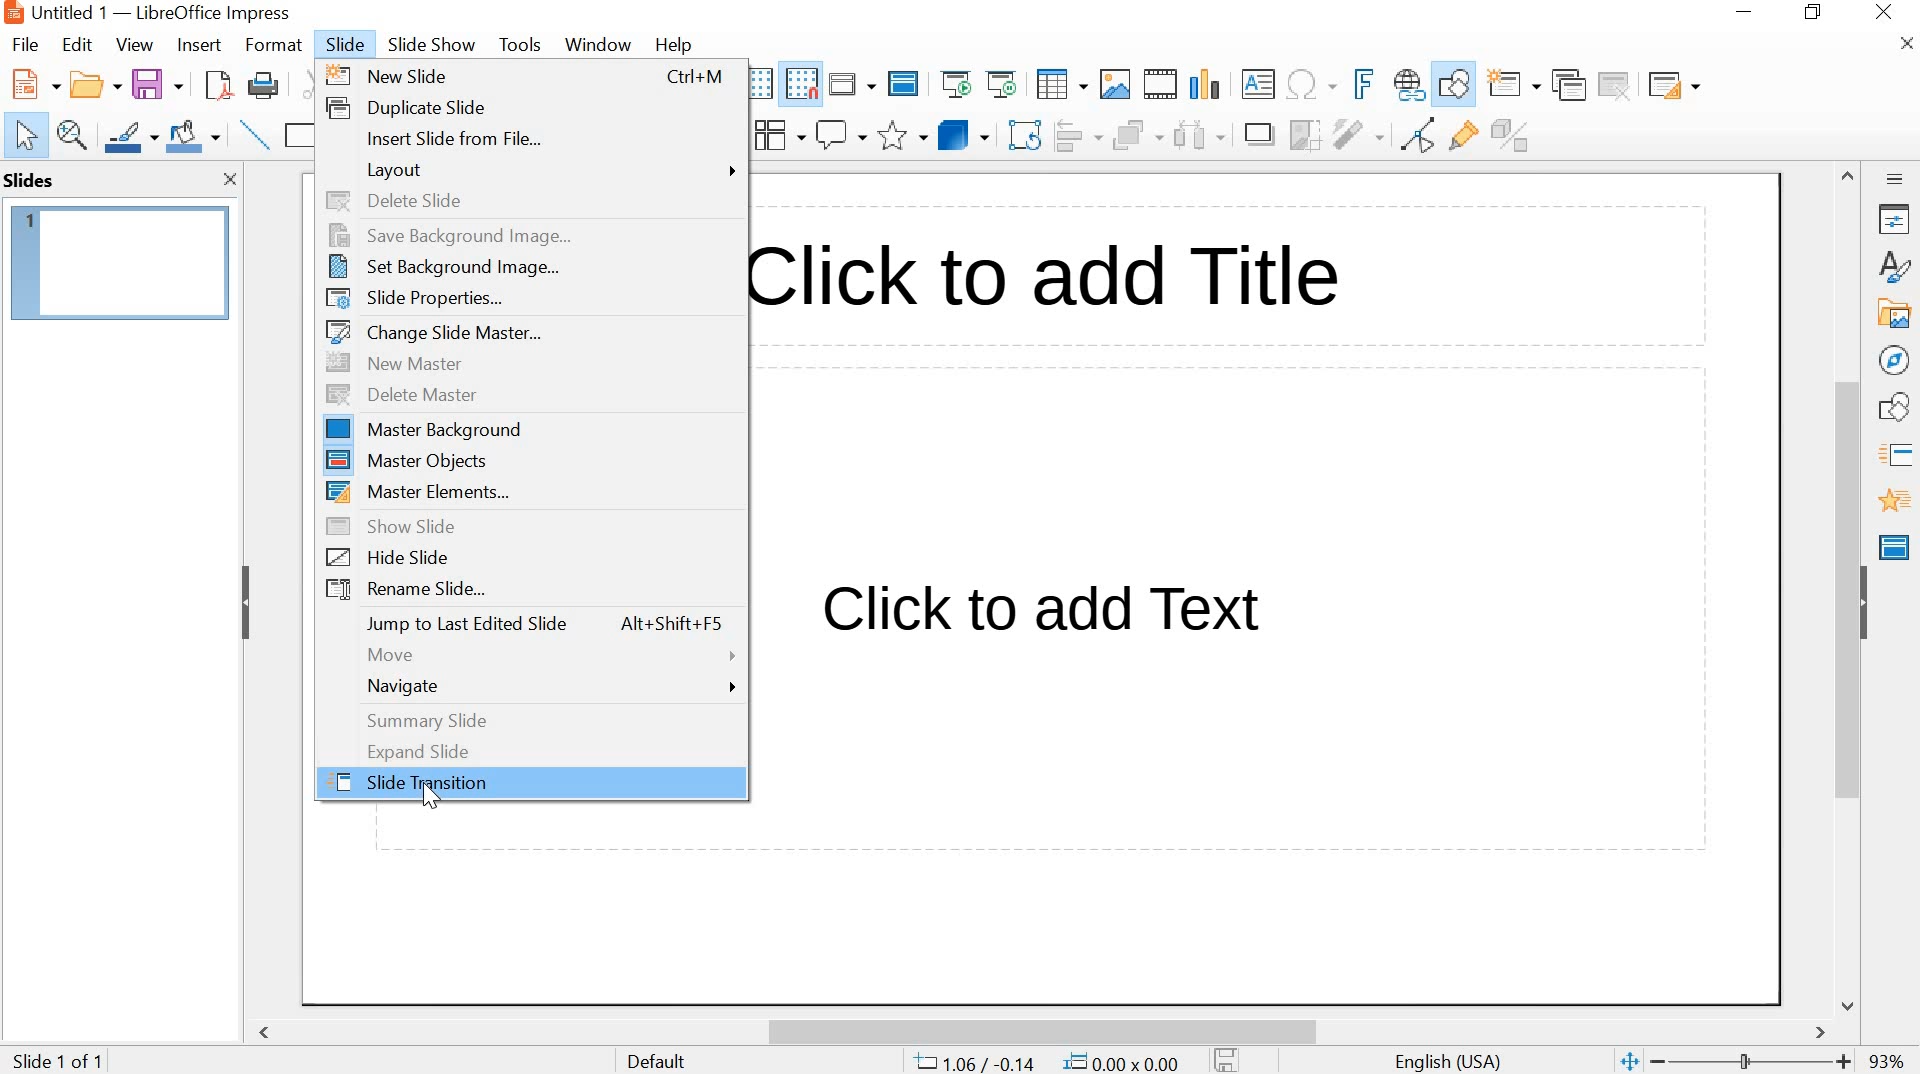 This screenshot has width=1920, height=1074. What do you see at coordinates (73, 136) in the screenshot?
I see `Zoom & Pan` at bounding box center [73, 136].